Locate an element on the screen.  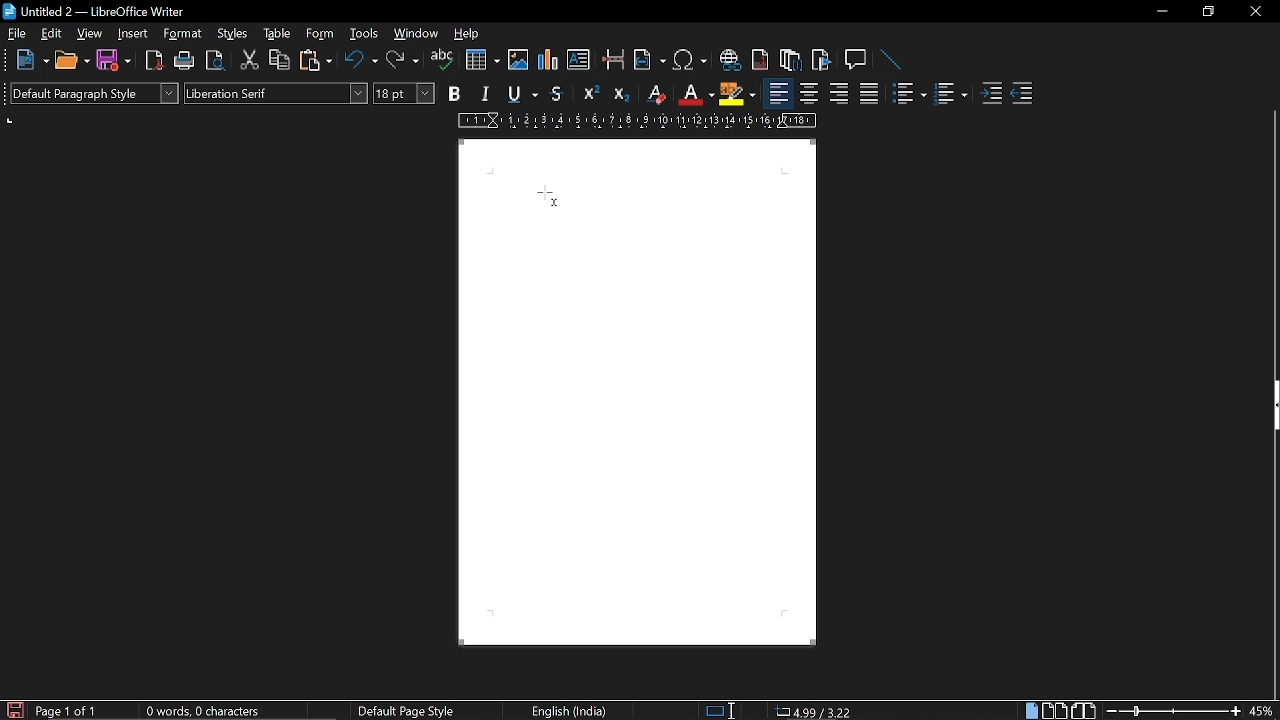
justified is located at coordinates (869, 96).